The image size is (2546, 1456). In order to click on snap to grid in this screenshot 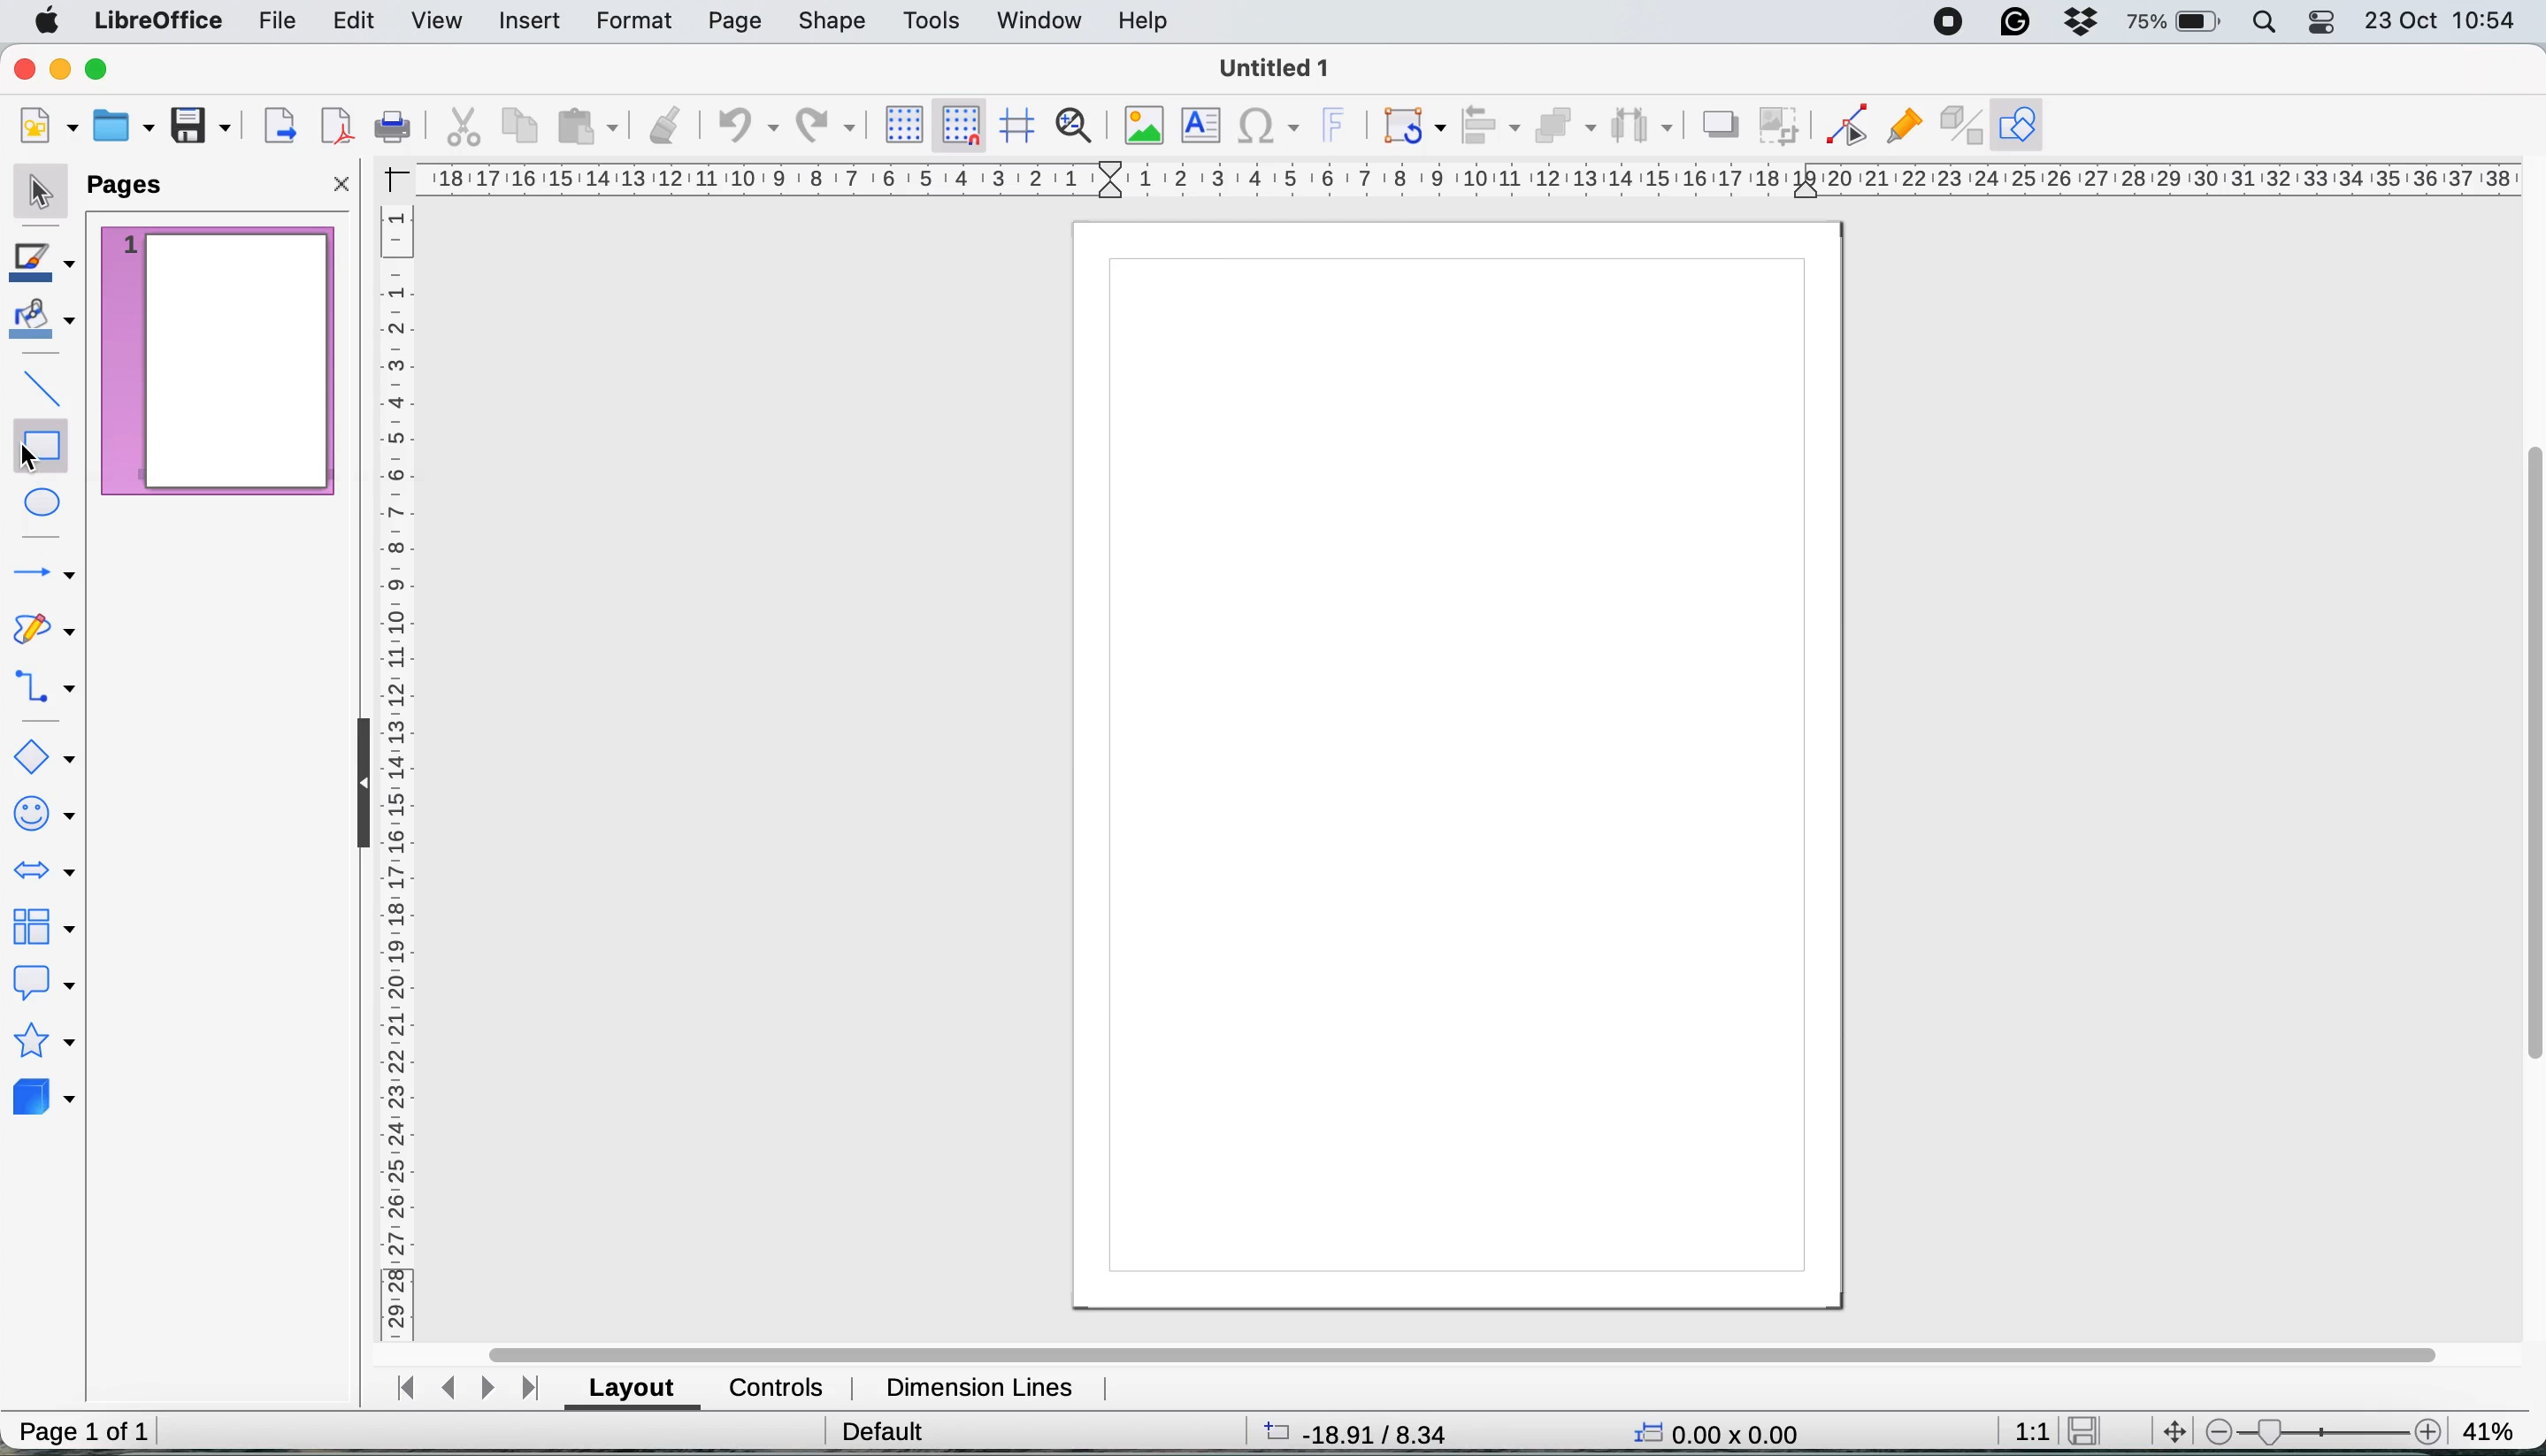, I will do `click(960, 124)`.